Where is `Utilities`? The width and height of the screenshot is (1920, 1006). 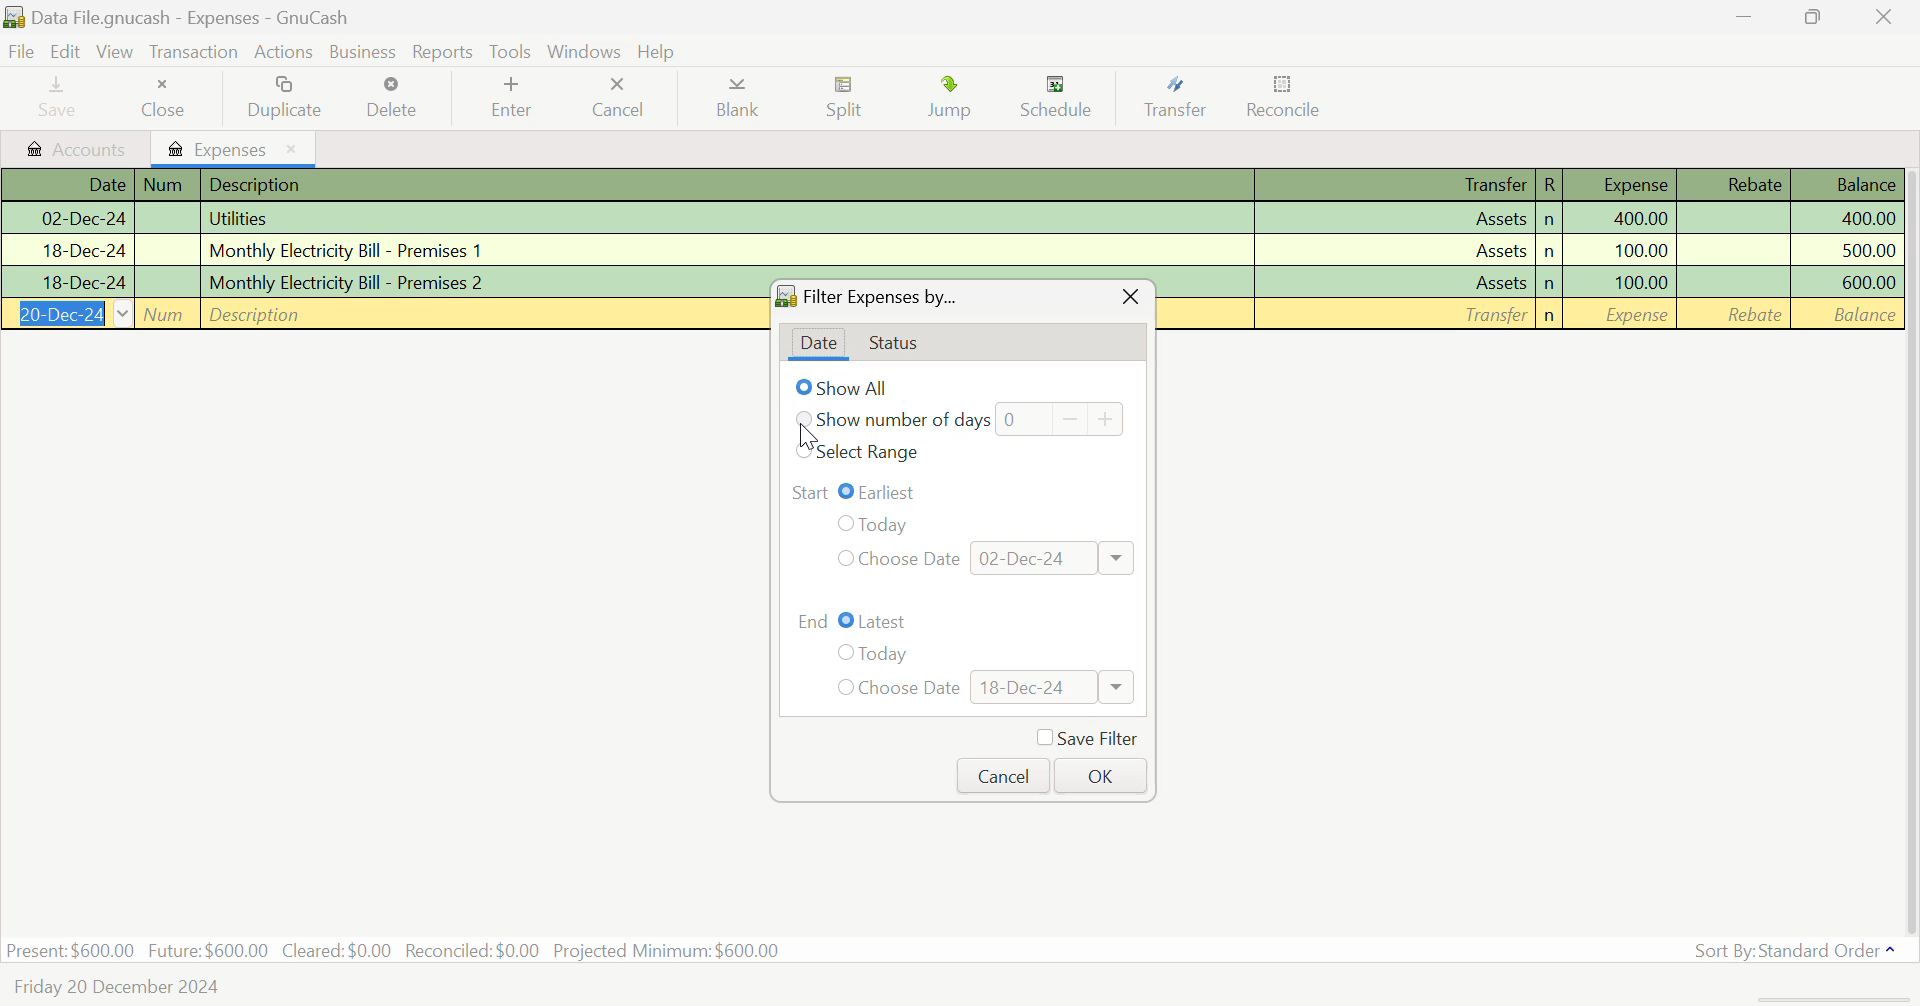 Utilities is located at coordinates (727, 218).